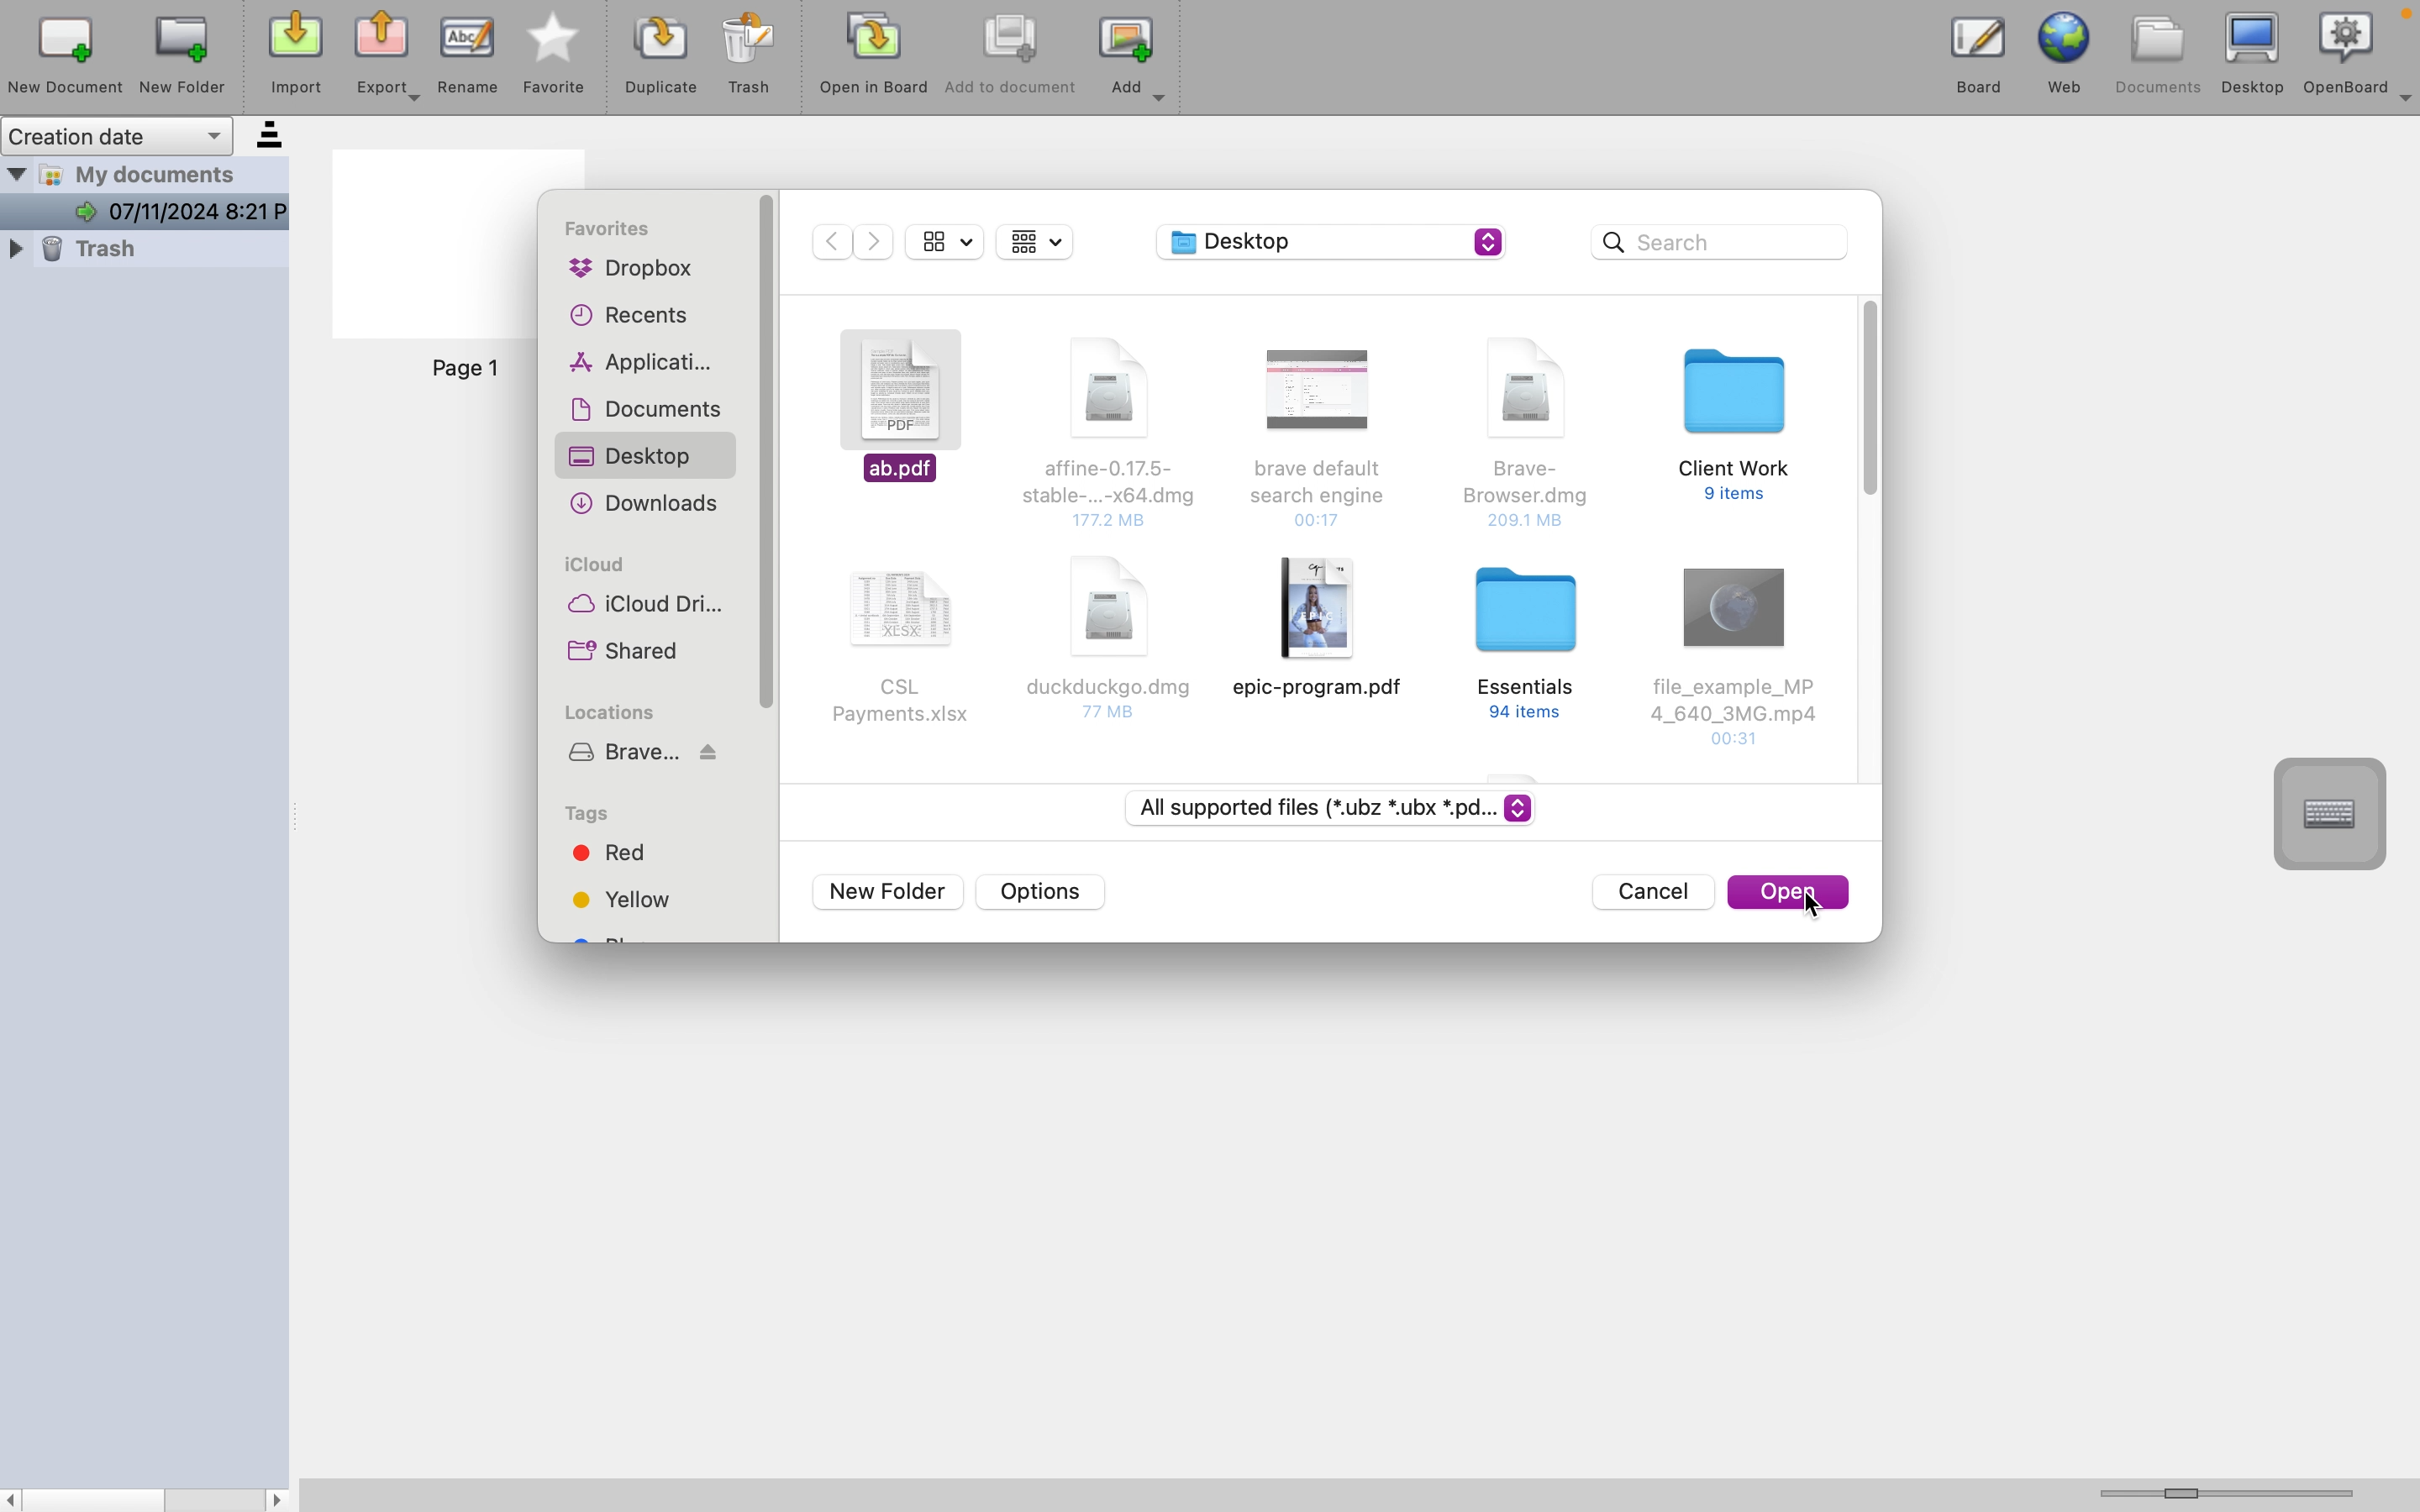  Describe the element at coordinates (633, 653) in the screenshot. I see `shared` at that location.